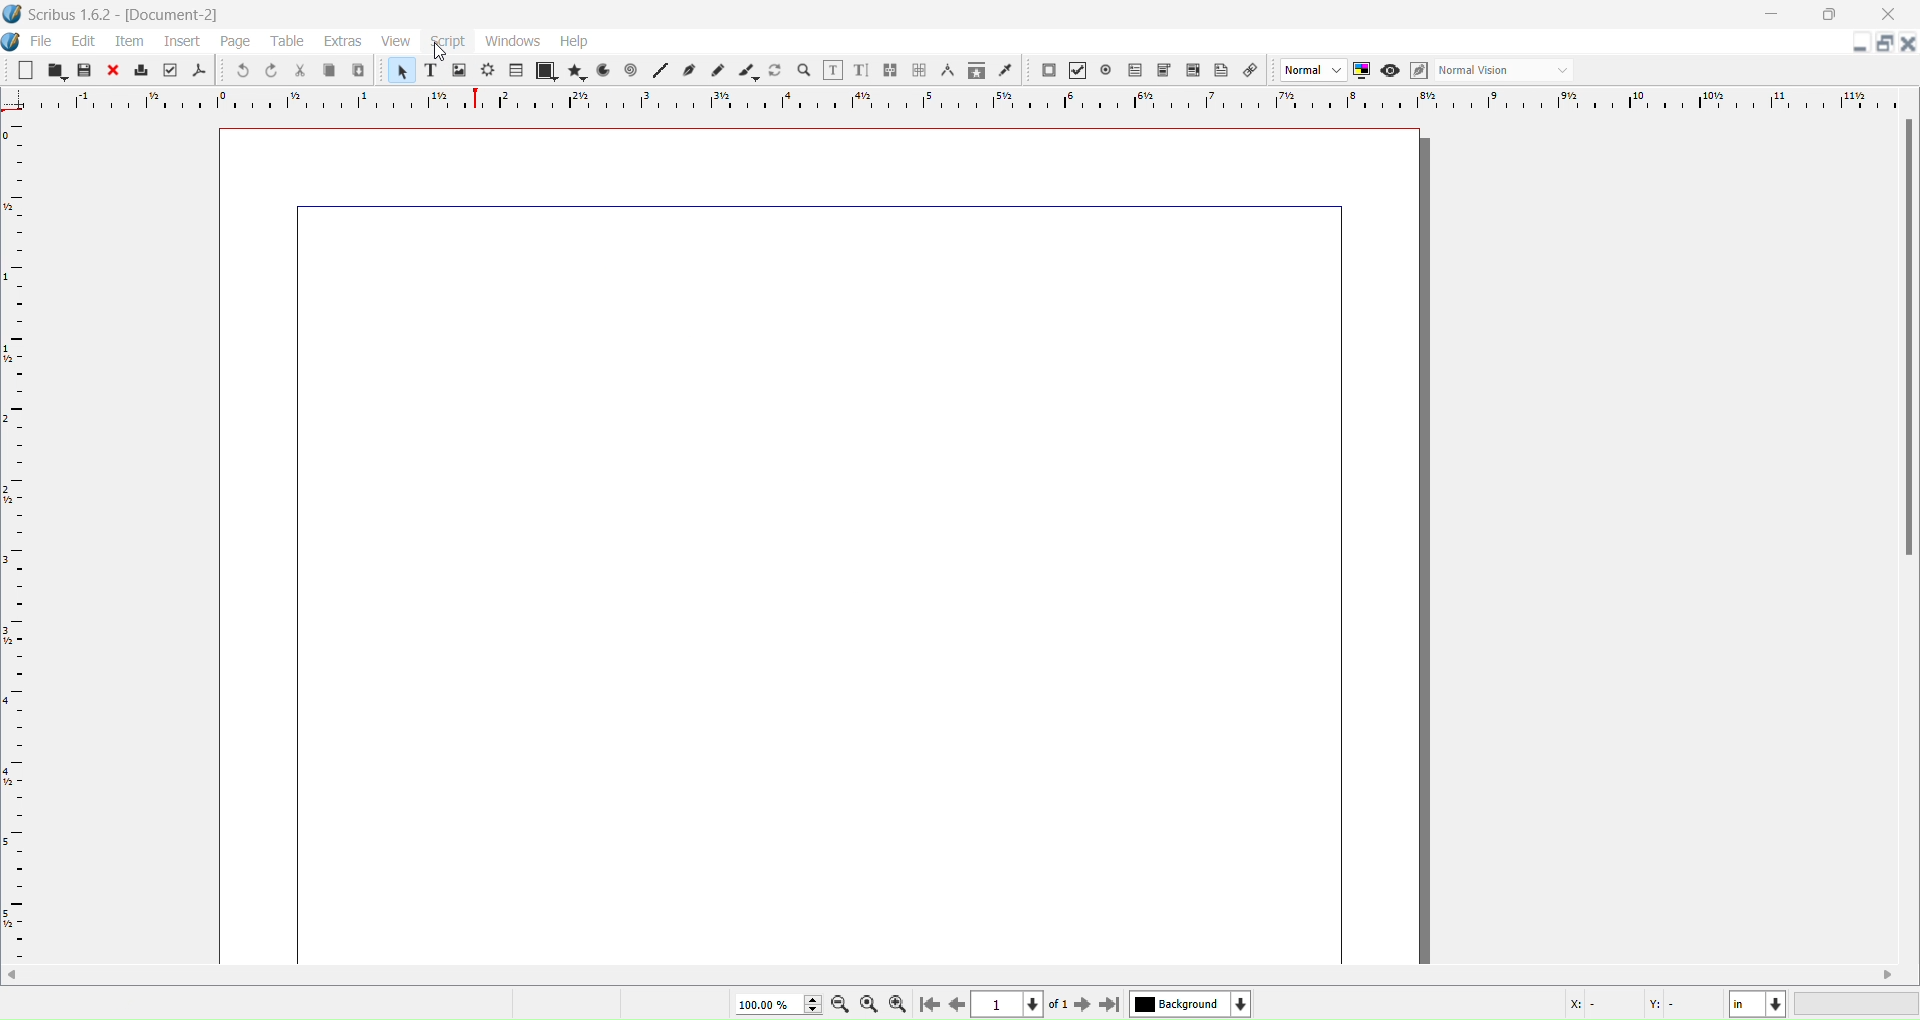  I want to click on Select the current page, so click(1019, 1005).